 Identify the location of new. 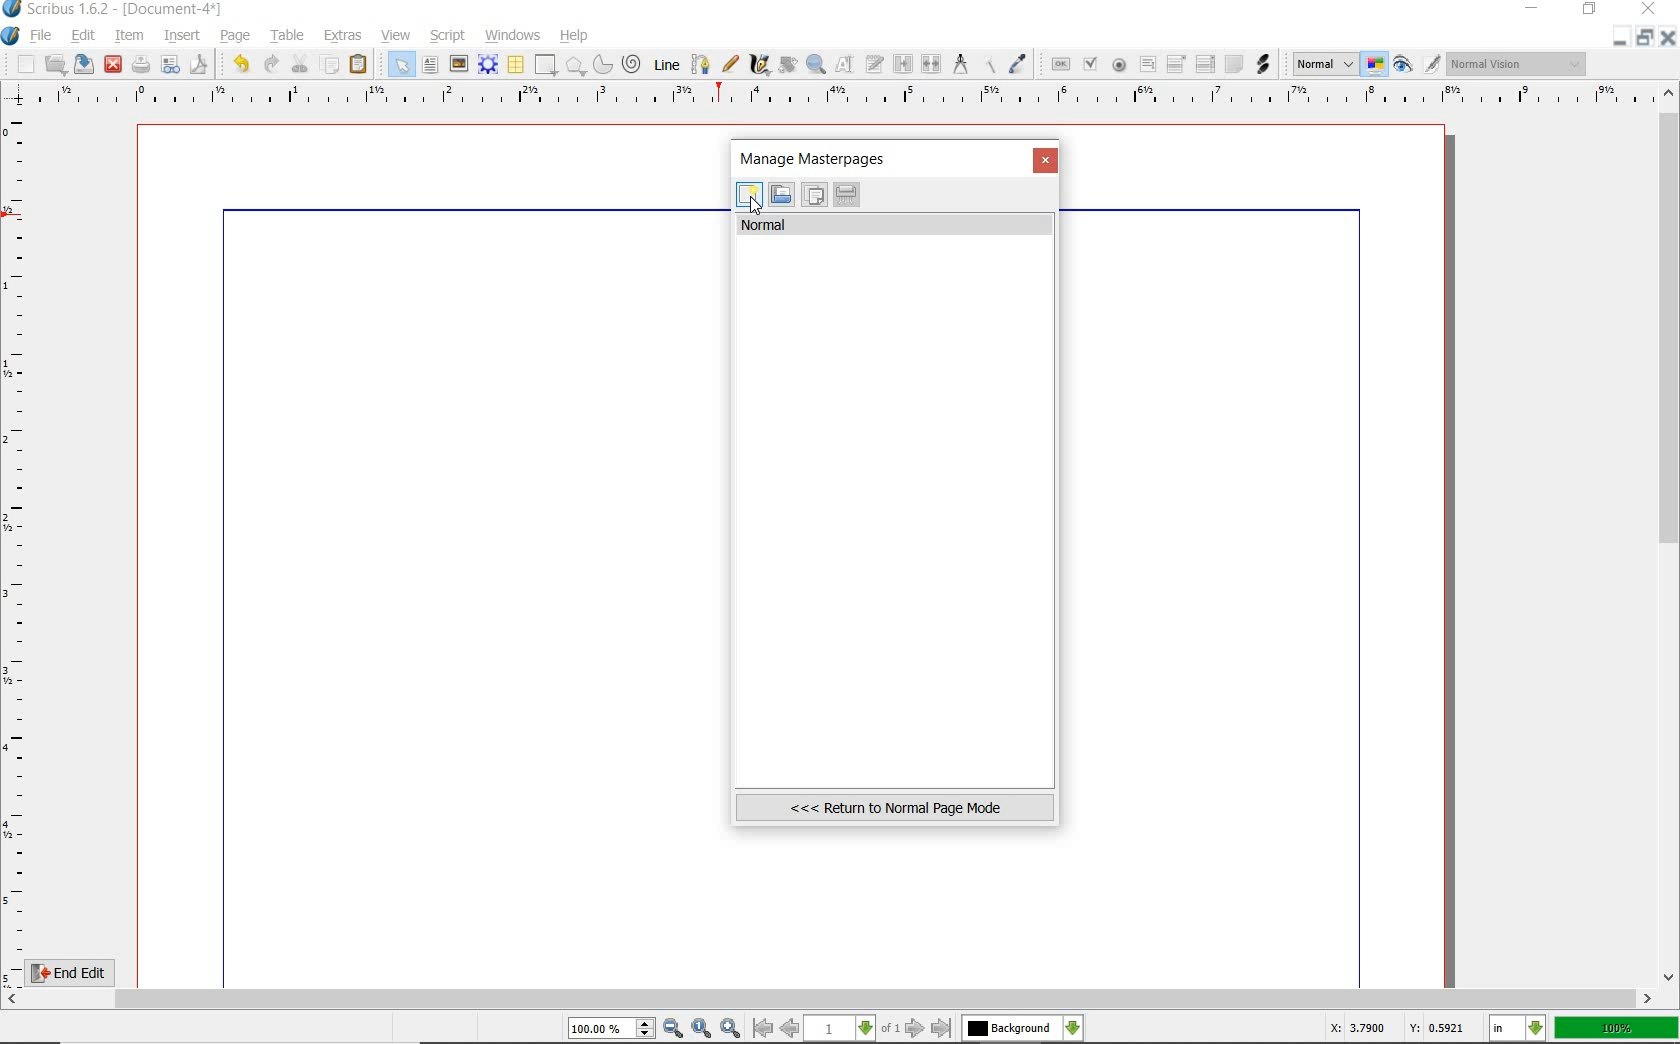
(19, 64).